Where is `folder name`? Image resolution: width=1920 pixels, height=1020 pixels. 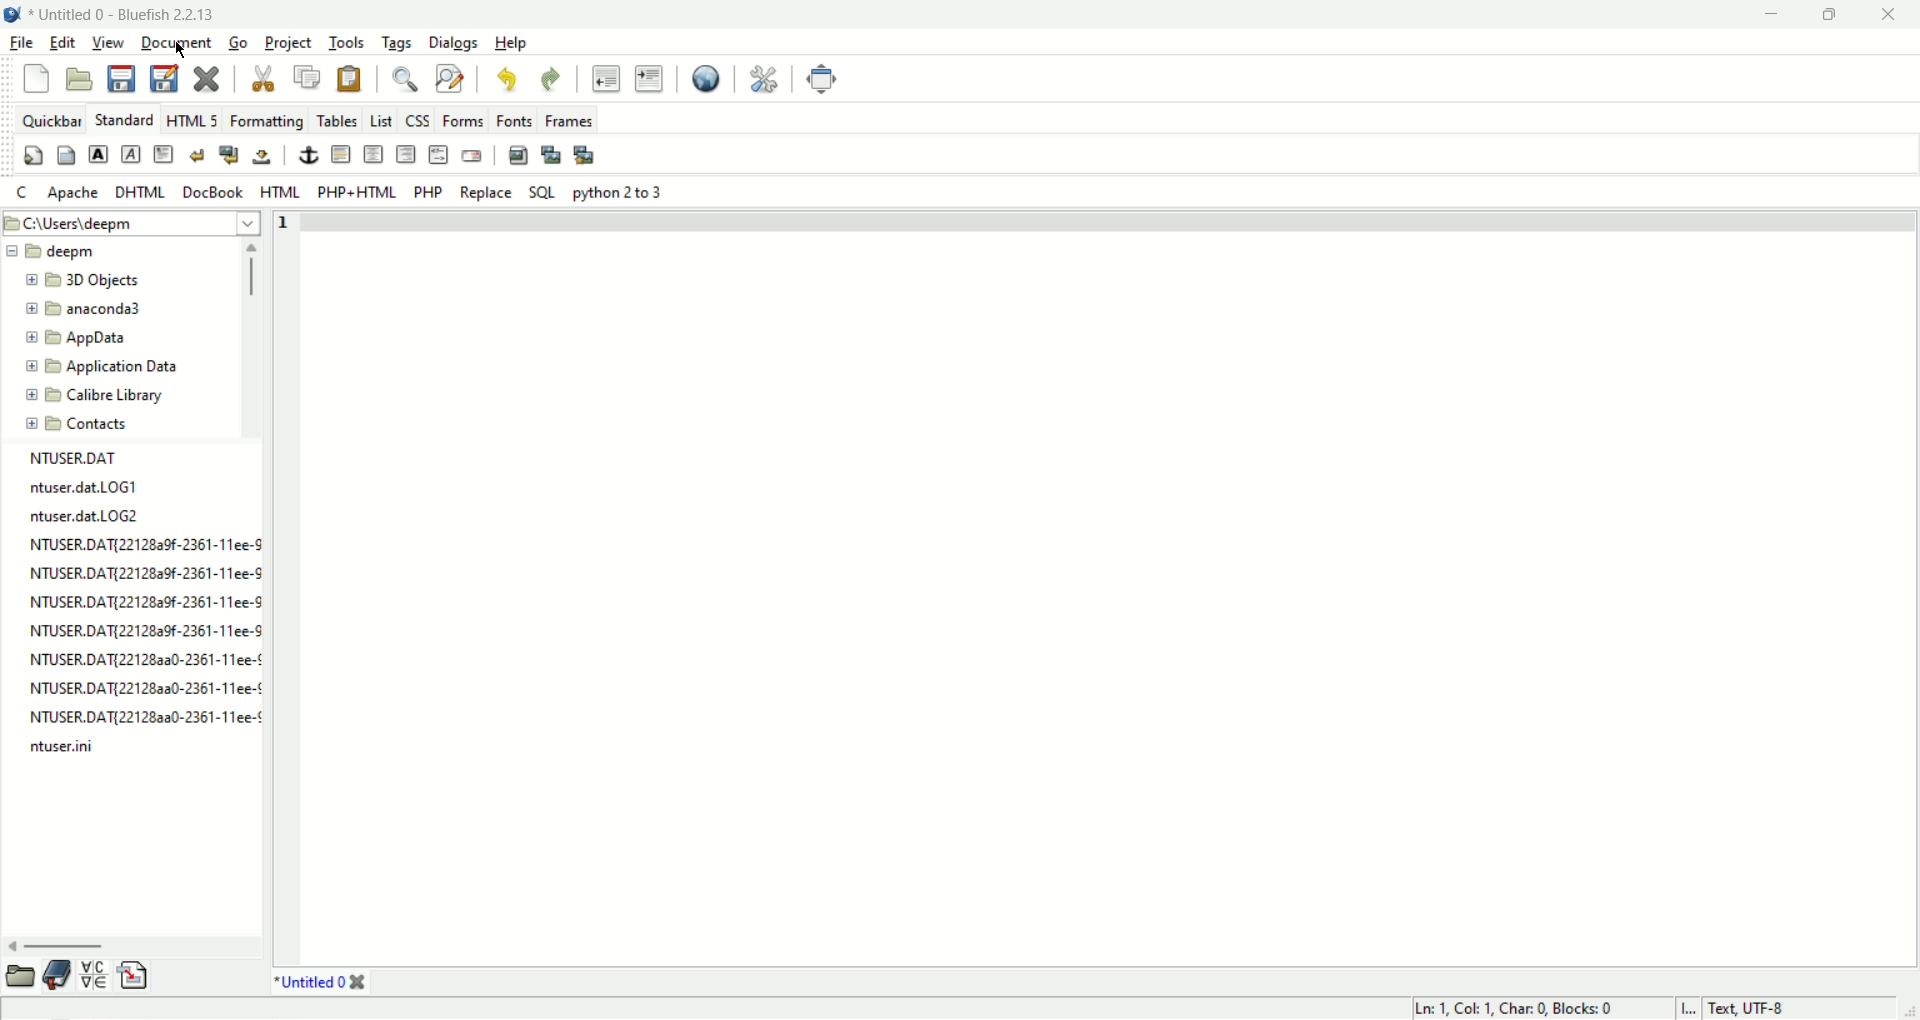 folder name is located at coordinates (80, 425).